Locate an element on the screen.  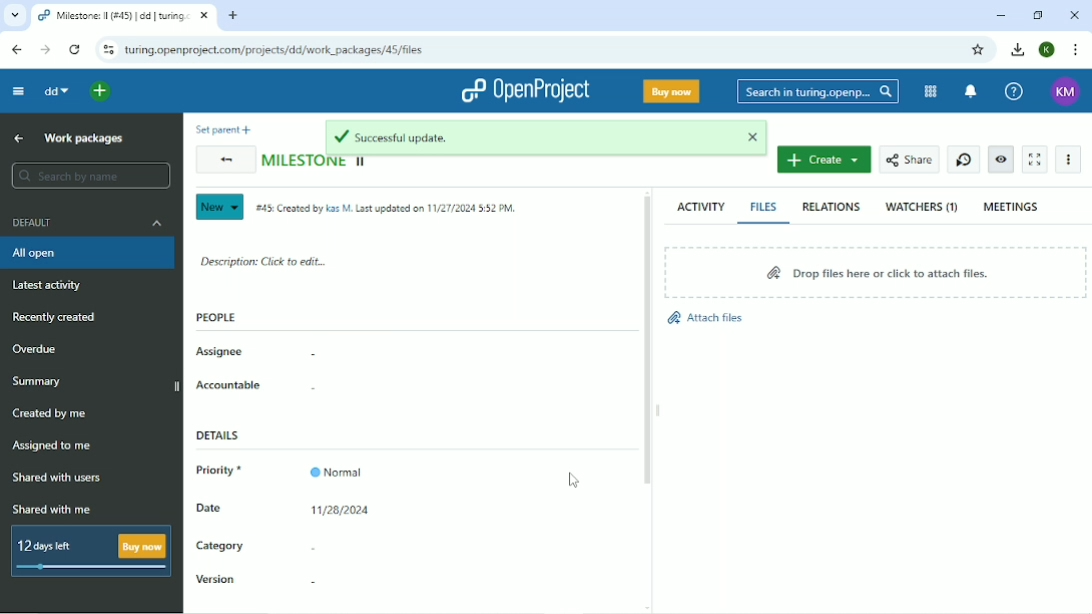
Default is located at coordinates (91, 222).